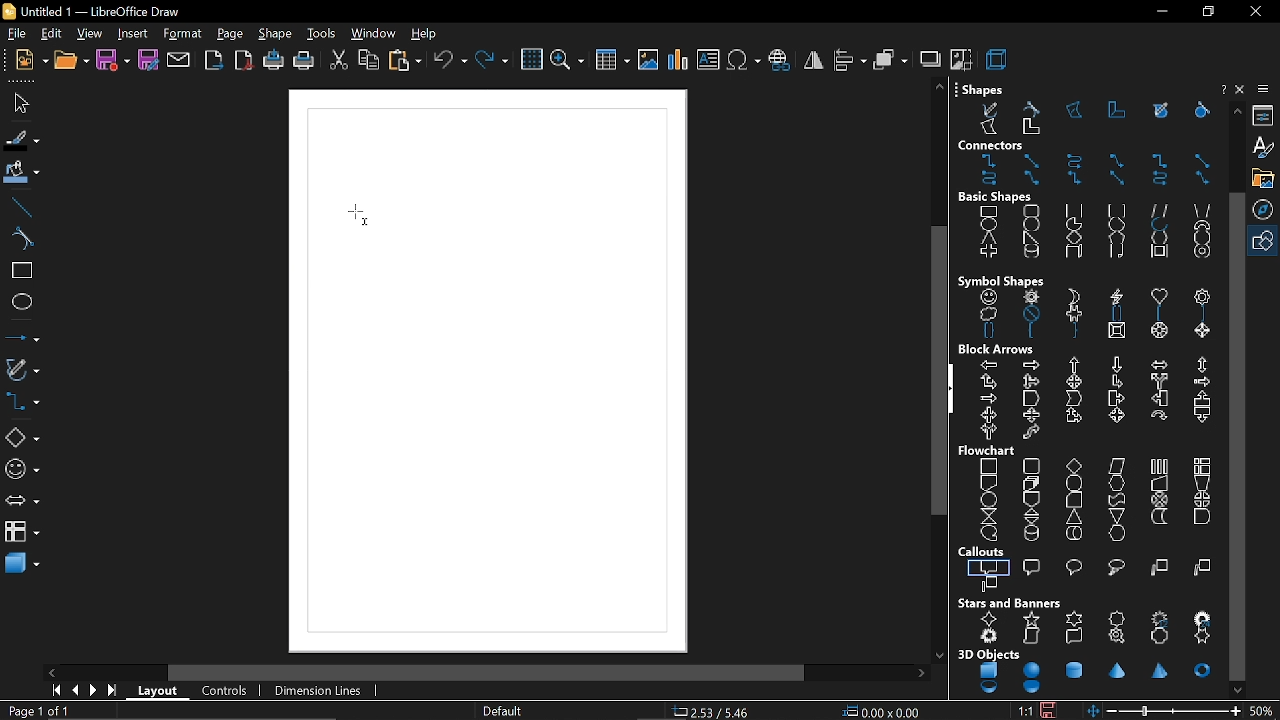 This screenshot has height=720, width=1280. Describe the element at coordinates (1030, 211) in the screenshot. I see `rounded rectangle` at that location.